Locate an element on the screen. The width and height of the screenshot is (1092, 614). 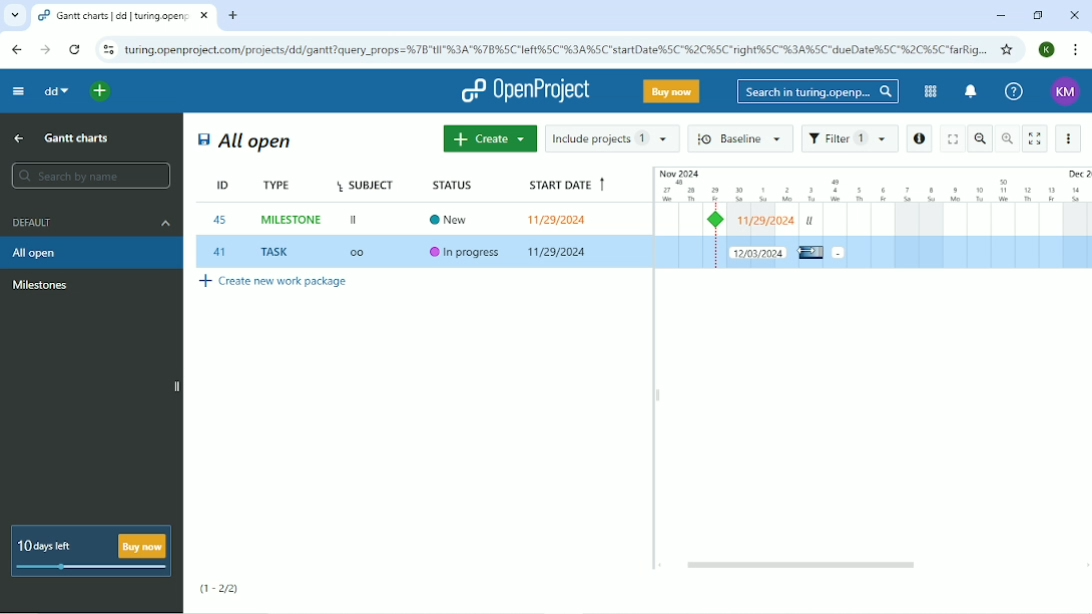
Start date is located at coordinates (564, 182).